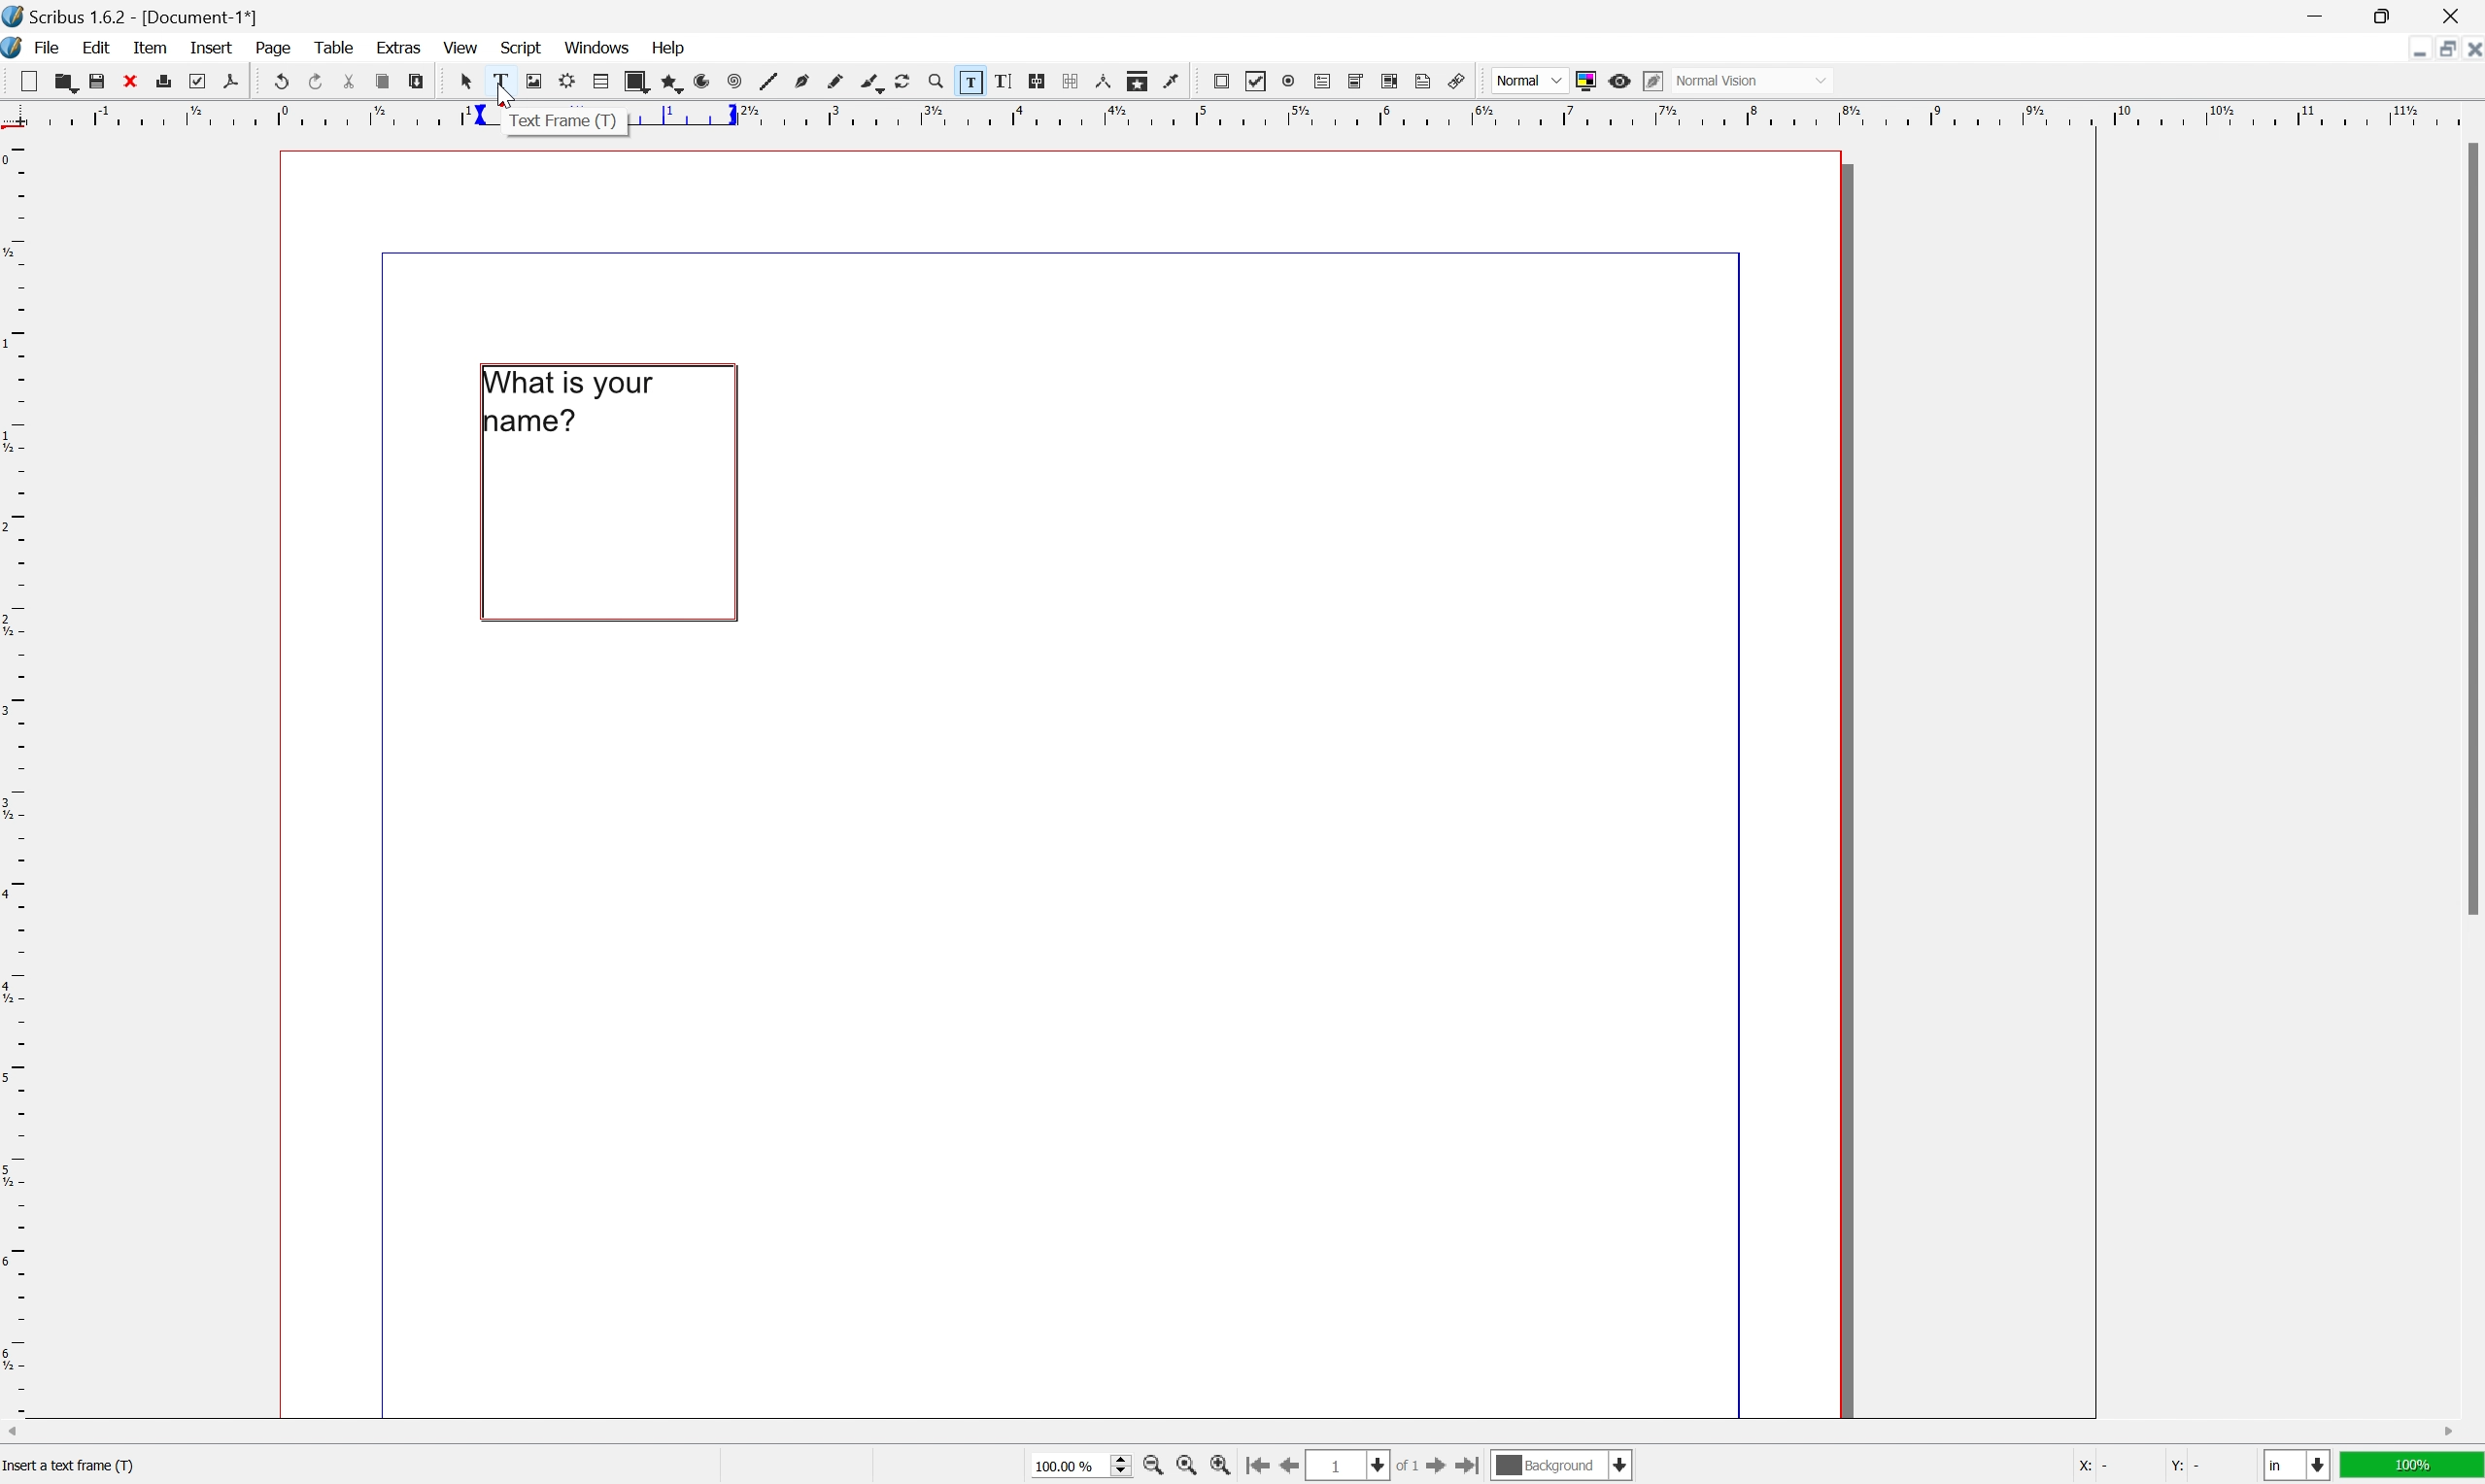 This screenshot has width=2485, height=1484. I want to click on text annotation, so click(1424, 81).